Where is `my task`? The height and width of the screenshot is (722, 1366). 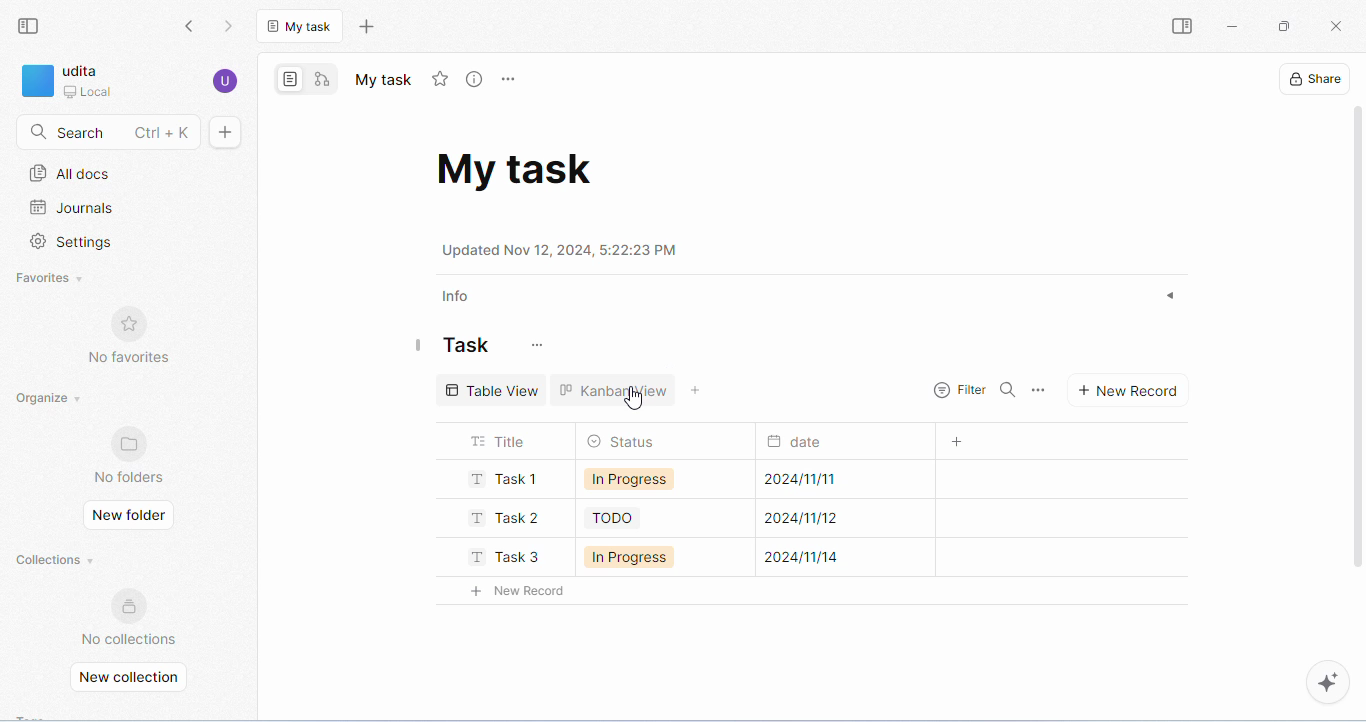
my task is located at coordinates (382, 81).